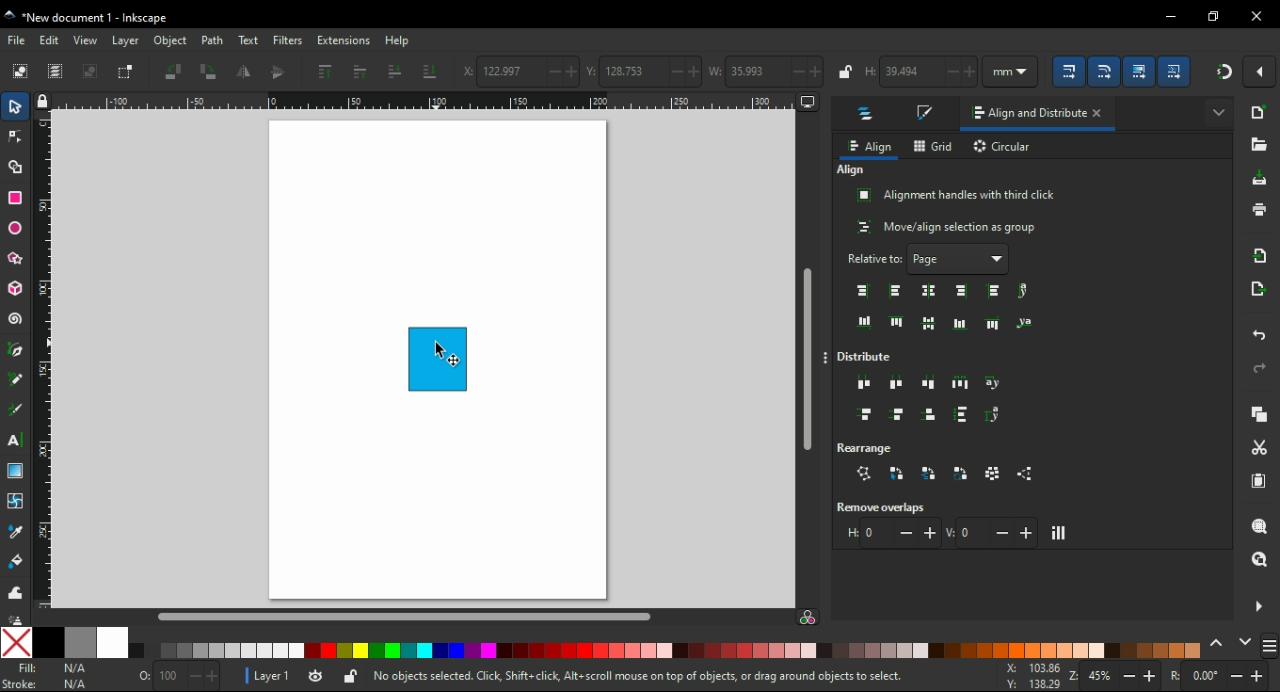 The image size is (1280, 692). What do you see at coordinates (1260, 180) in the screenshot?
I see `save` at bounding box center [1260, 180].